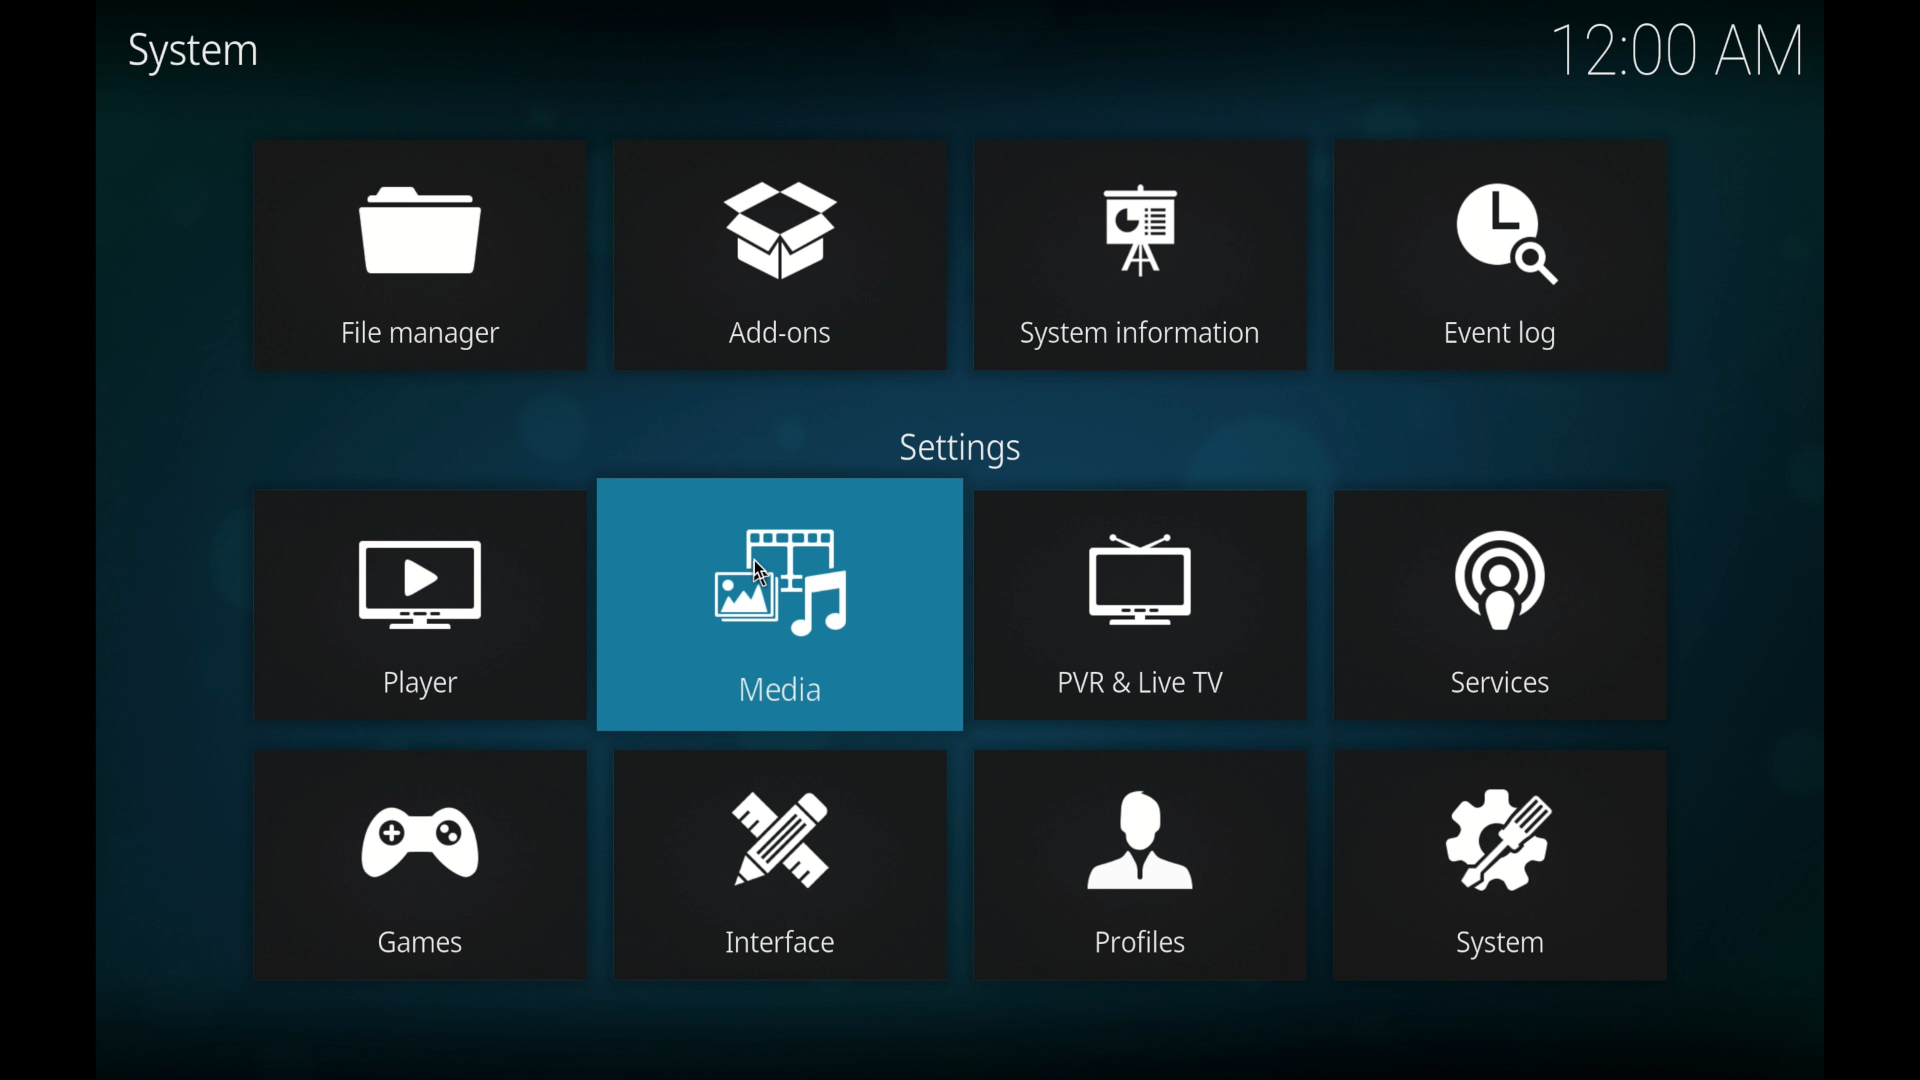 The width and height of the screenshot is (1920, 1080). I want to click on profiles, so click(1140, 863).